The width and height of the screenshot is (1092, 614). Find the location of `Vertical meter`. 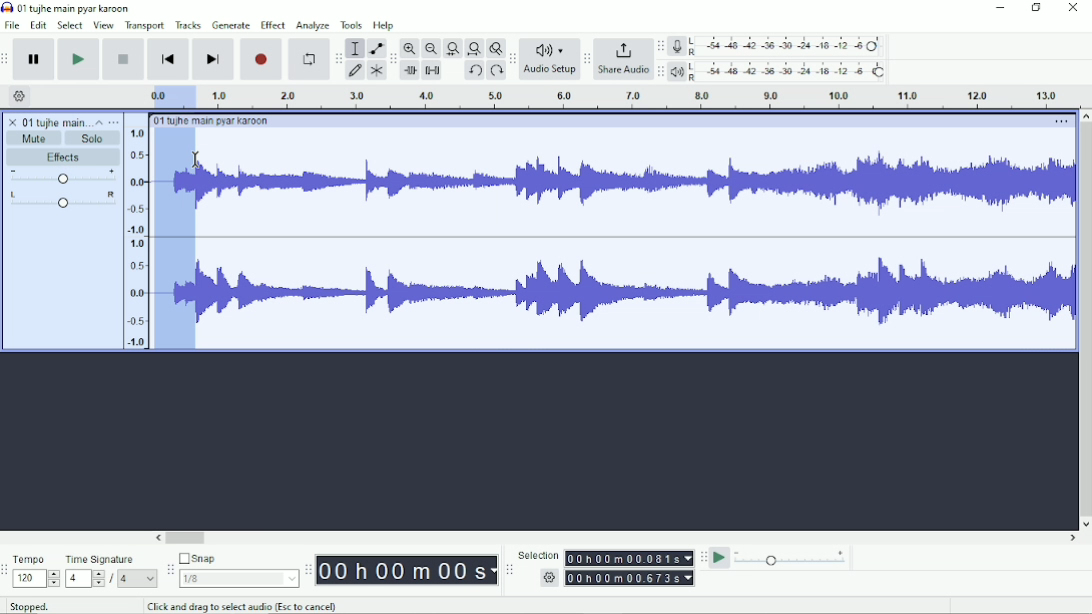

Vertical meter is located at coordinates (133, 237).